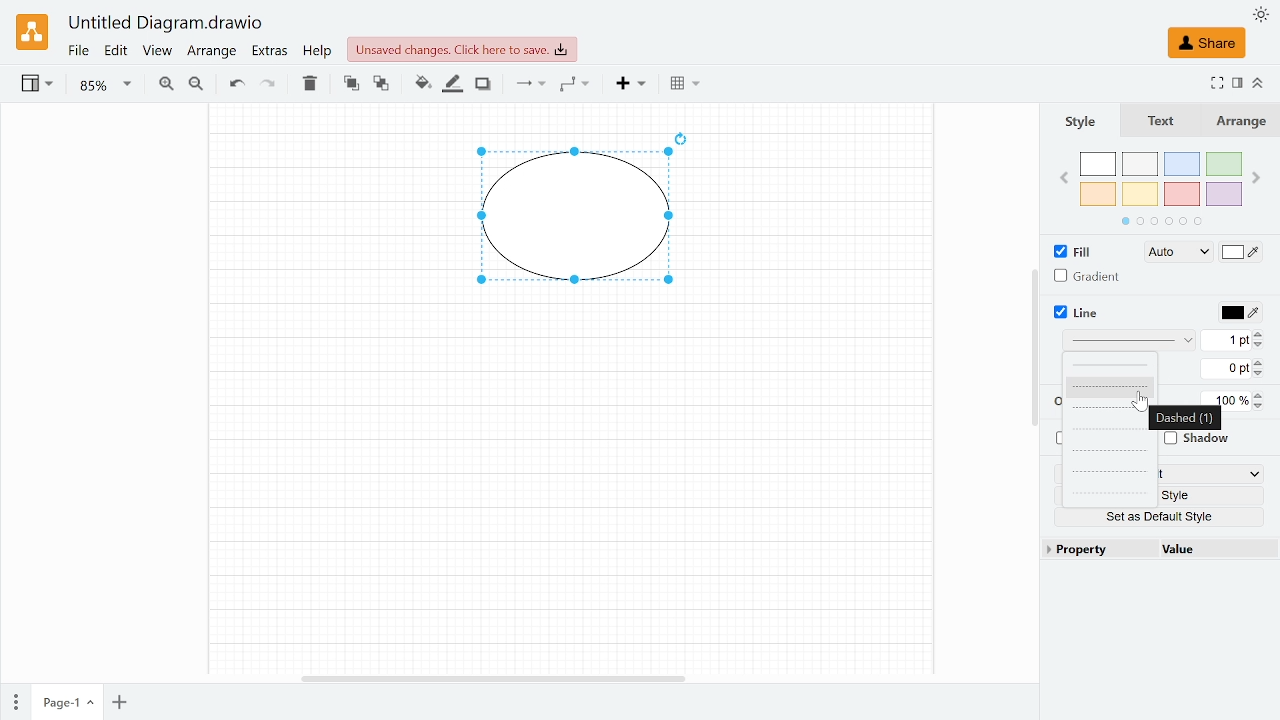 The image size is (1280, 720). I want to click on Current opacity, so click(1233, 400).